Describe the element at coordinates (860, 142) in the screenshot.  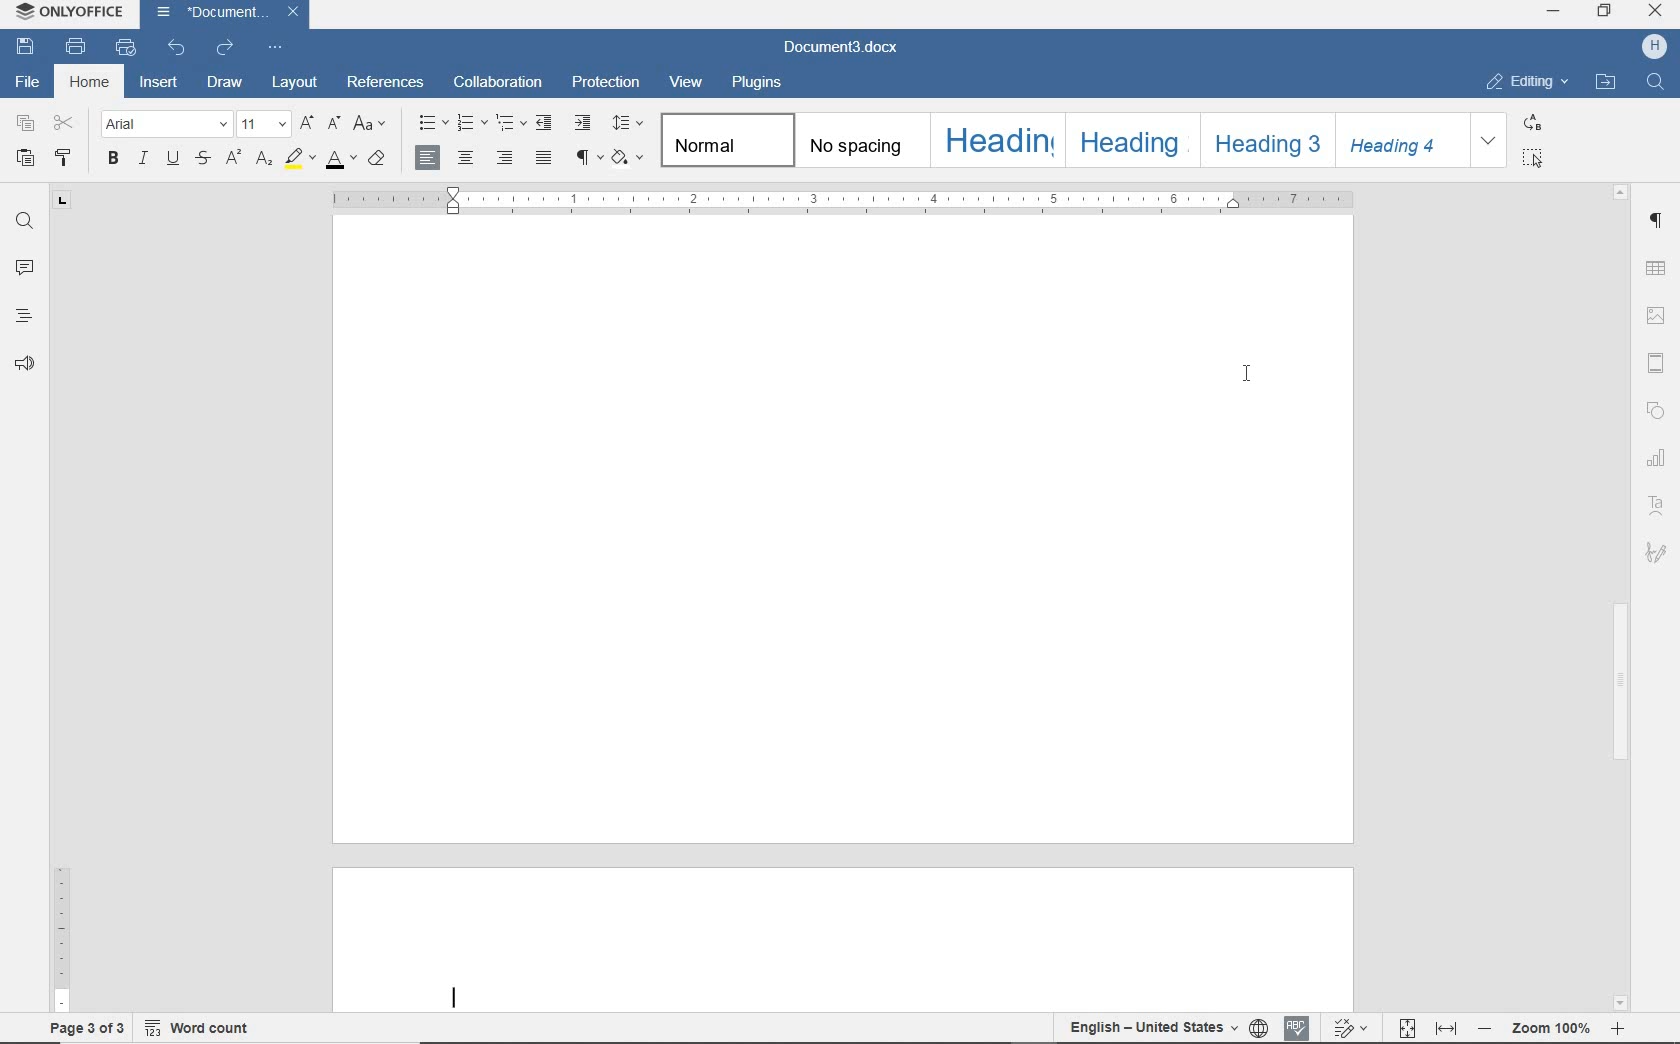
I see `NO SPACING` at that location.